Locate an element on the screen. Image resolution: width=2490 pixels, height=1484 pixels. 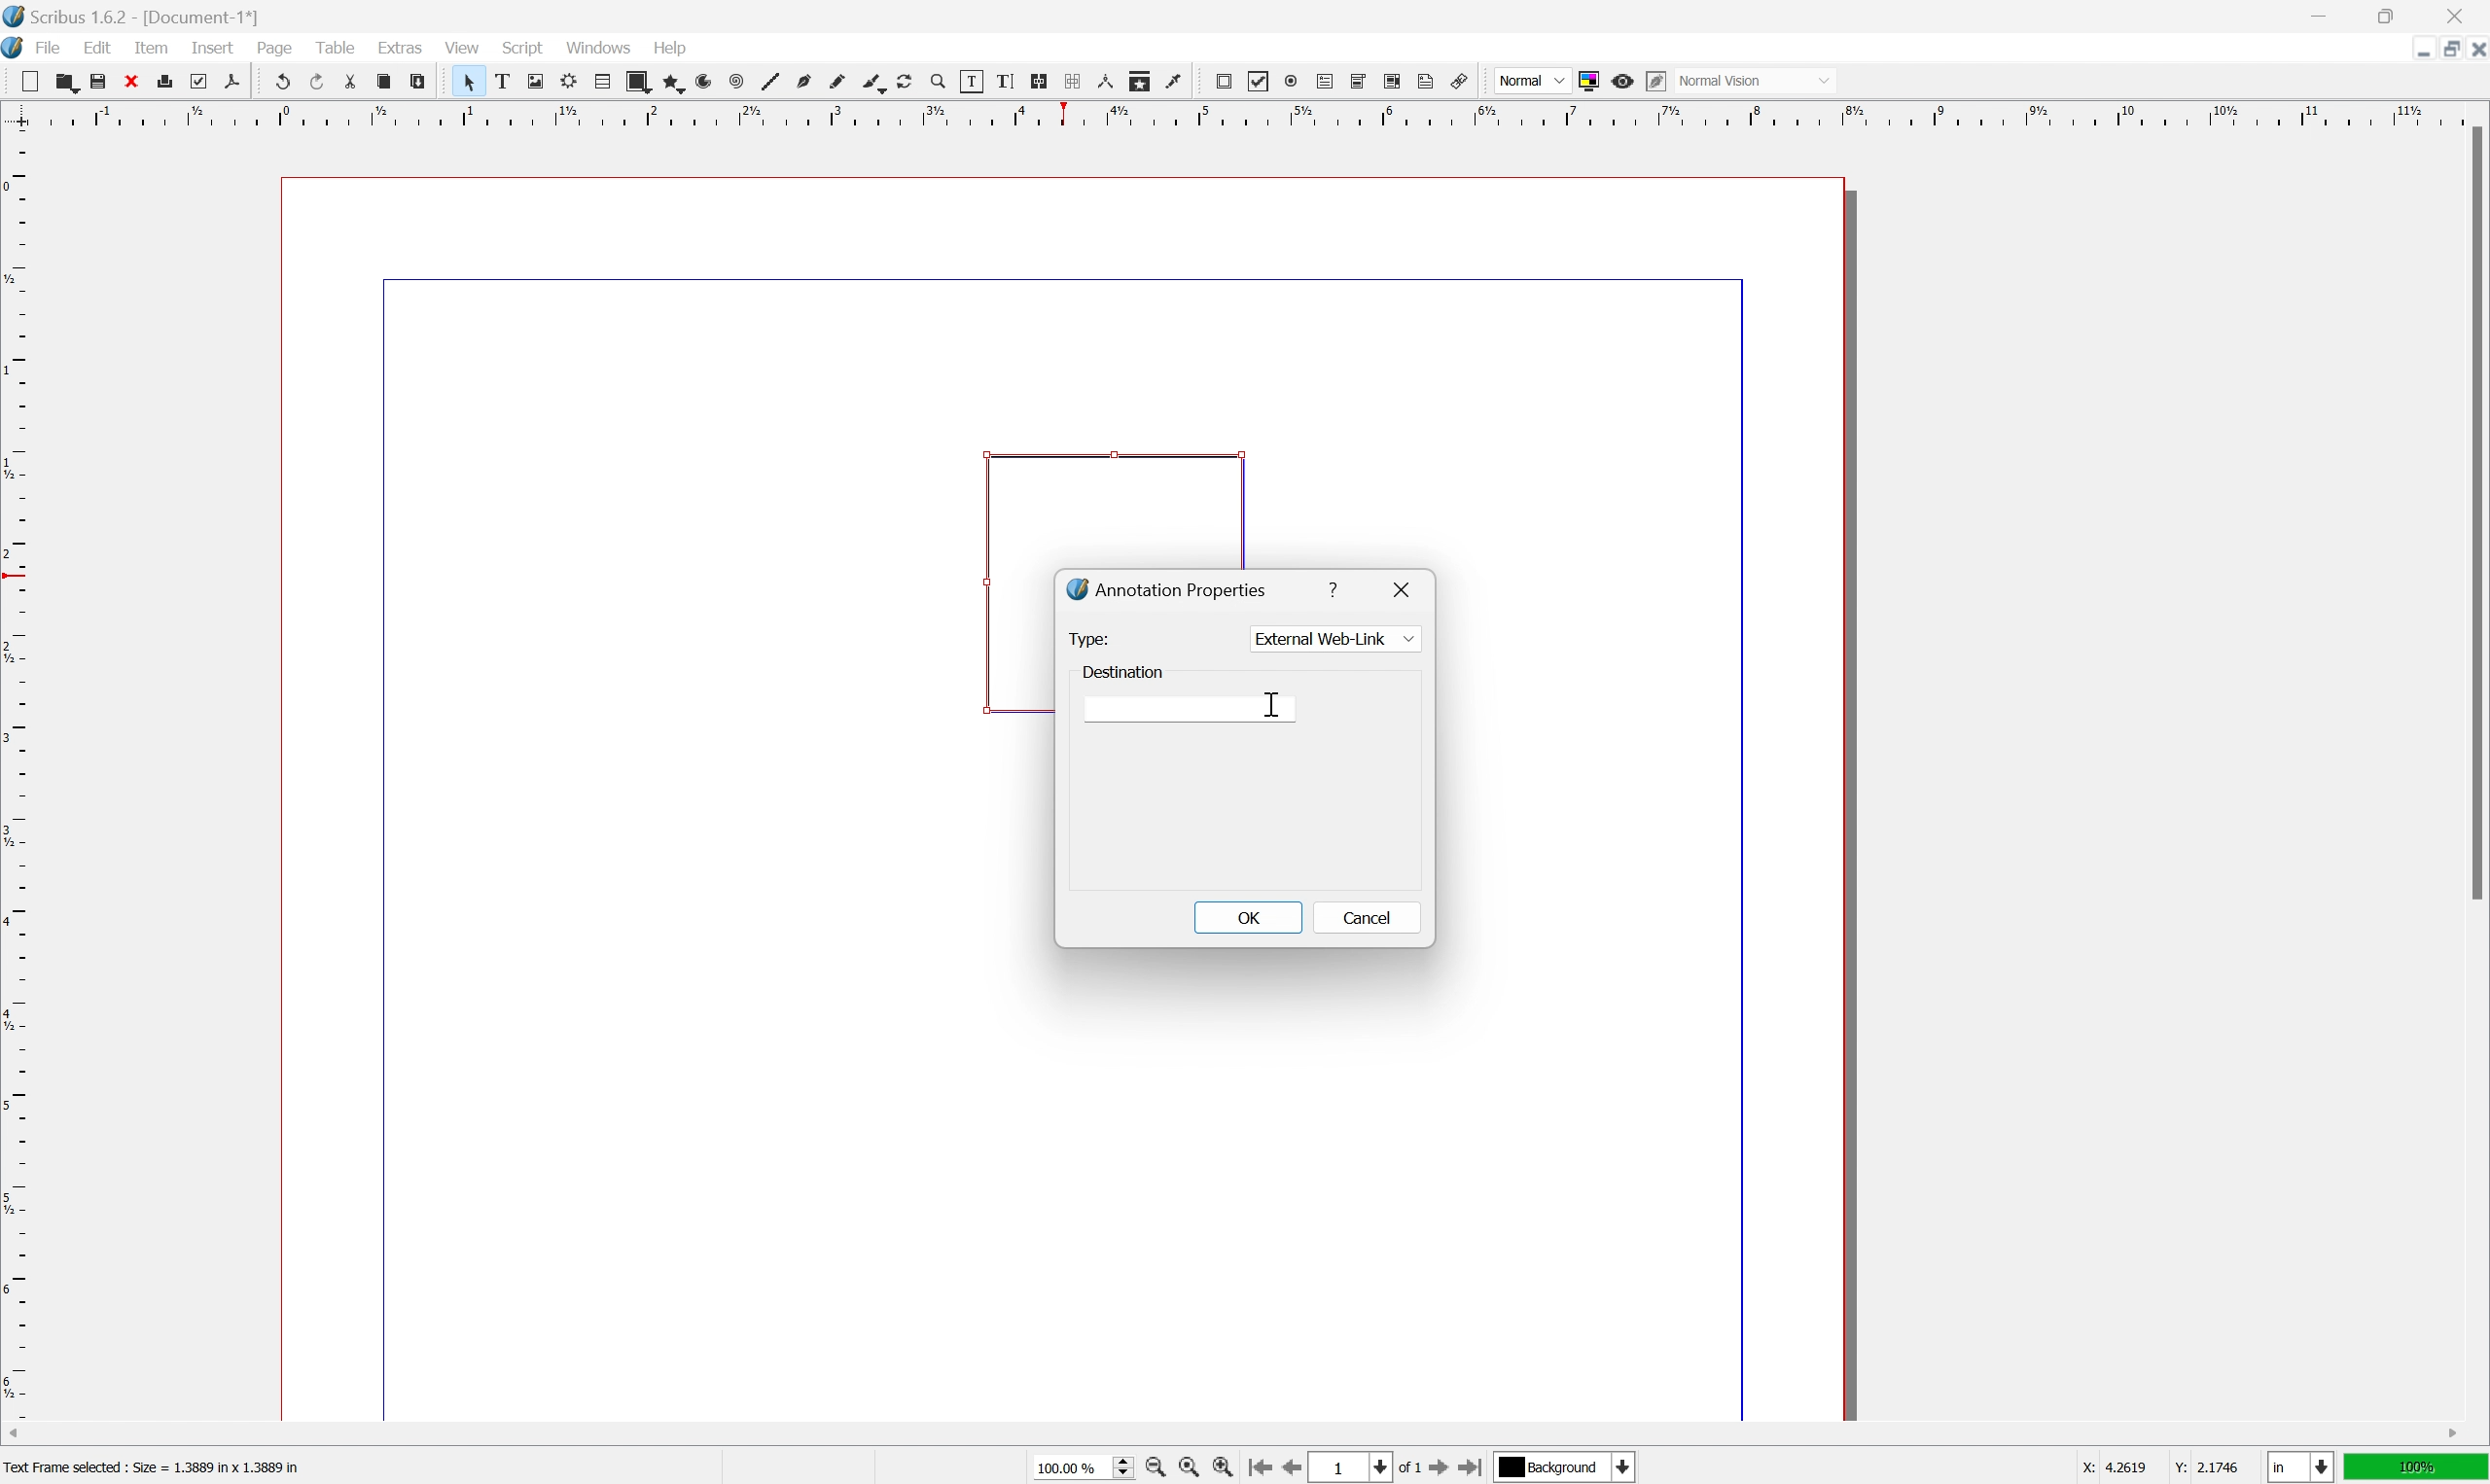
restore down is located at coordinates (2389, 14).